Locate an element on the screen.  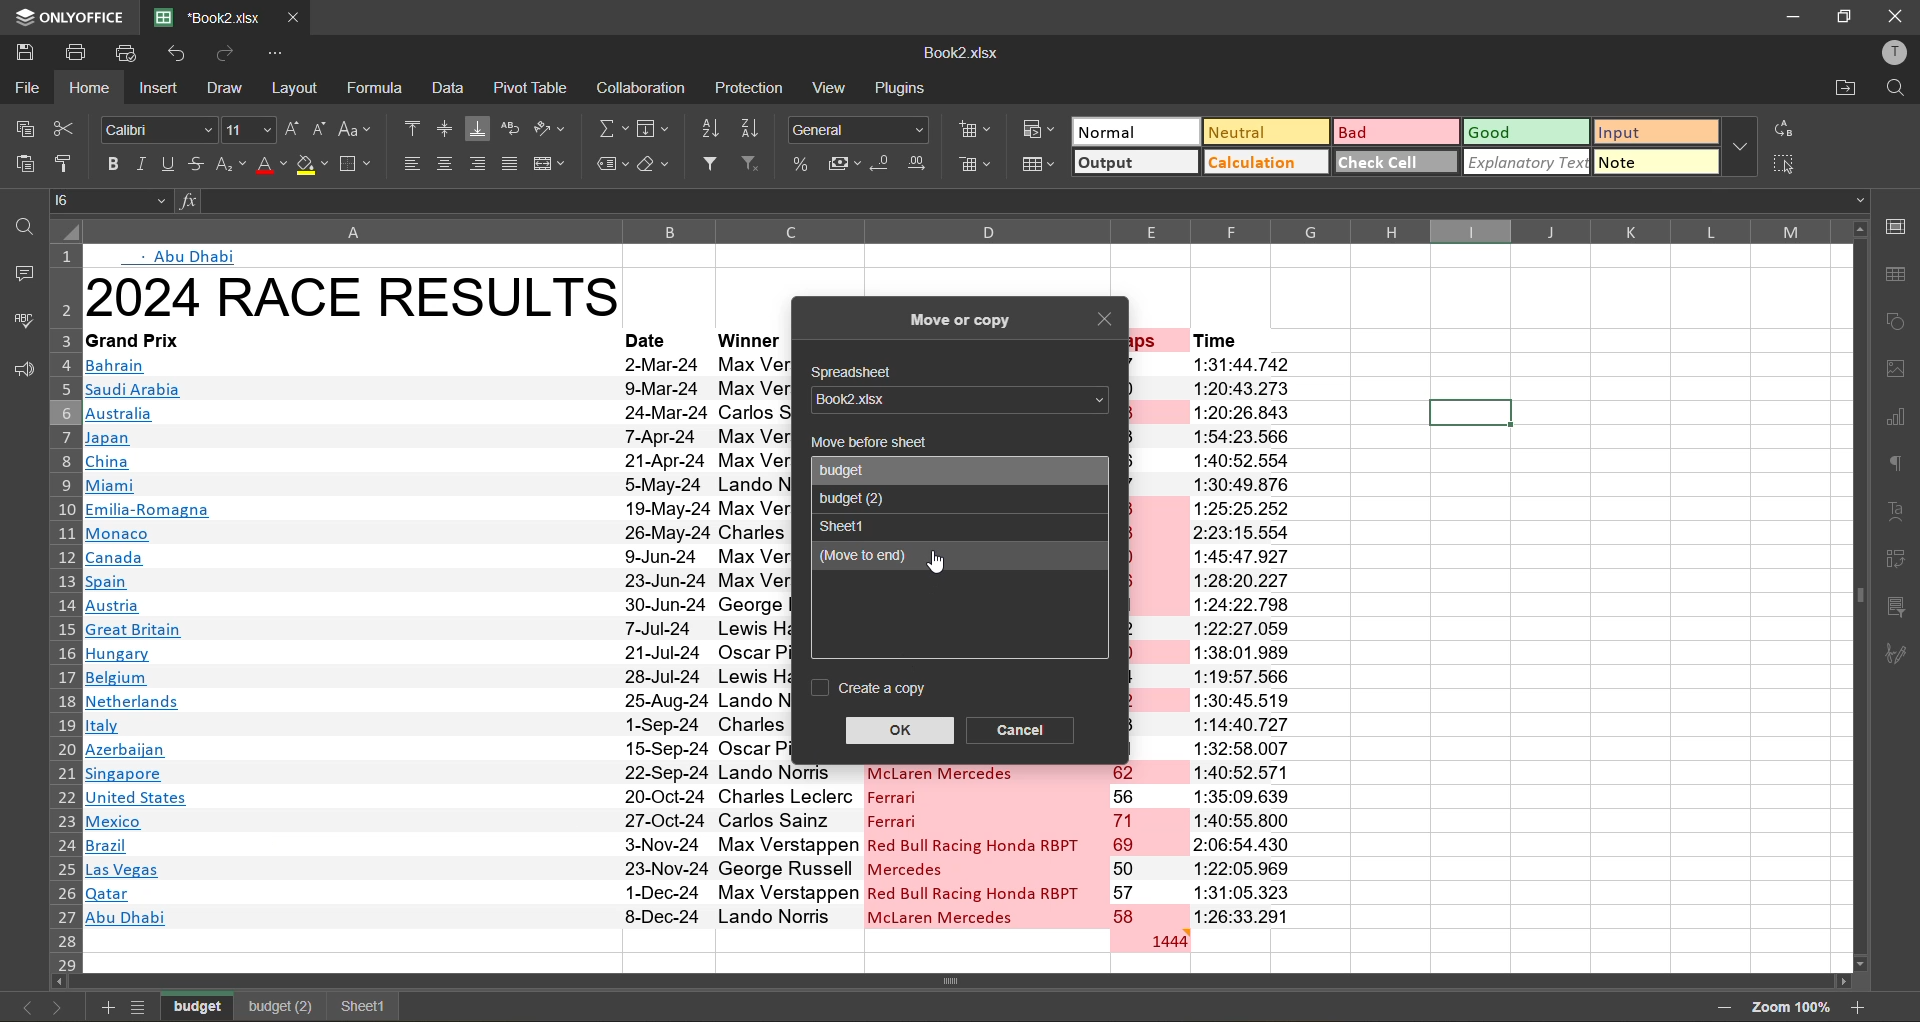
calculation is located at coordinates (1267, 163).